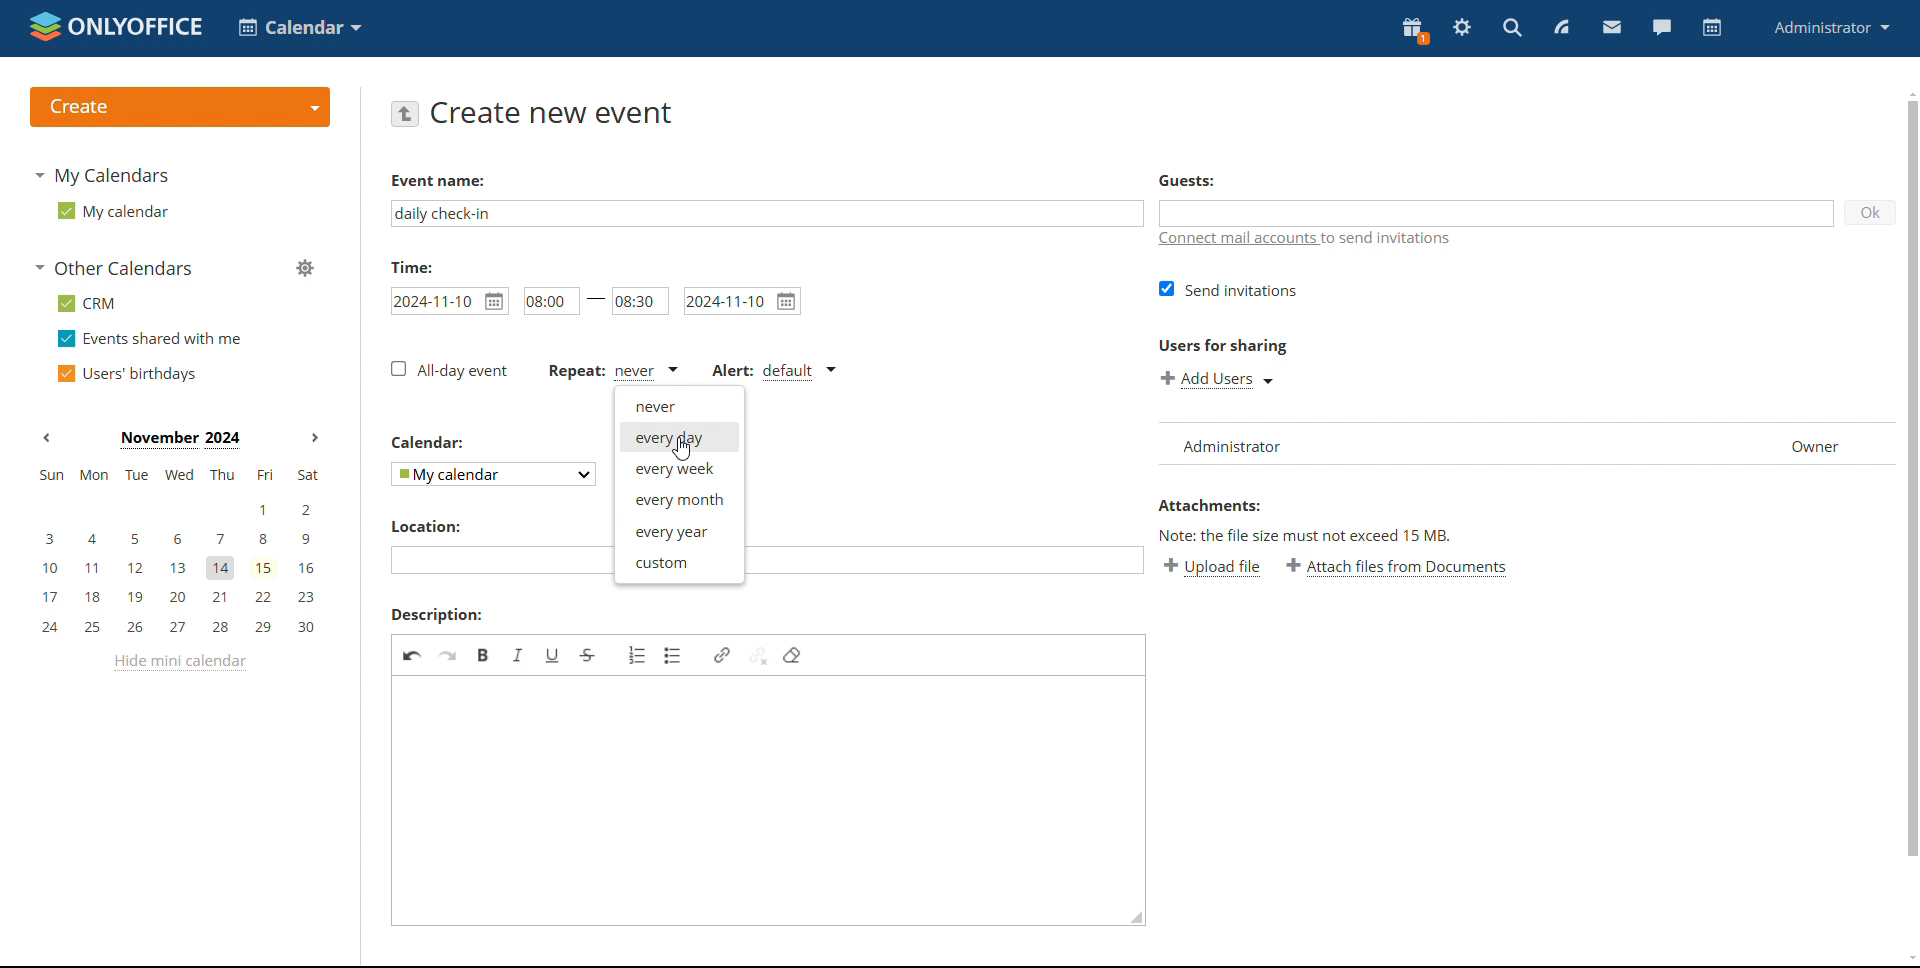 This screenshot has height=968, width=1920. What do you see at coordinates (791, 655) in the screenshot?
I see `remove format` at bounding box center [791, 655].